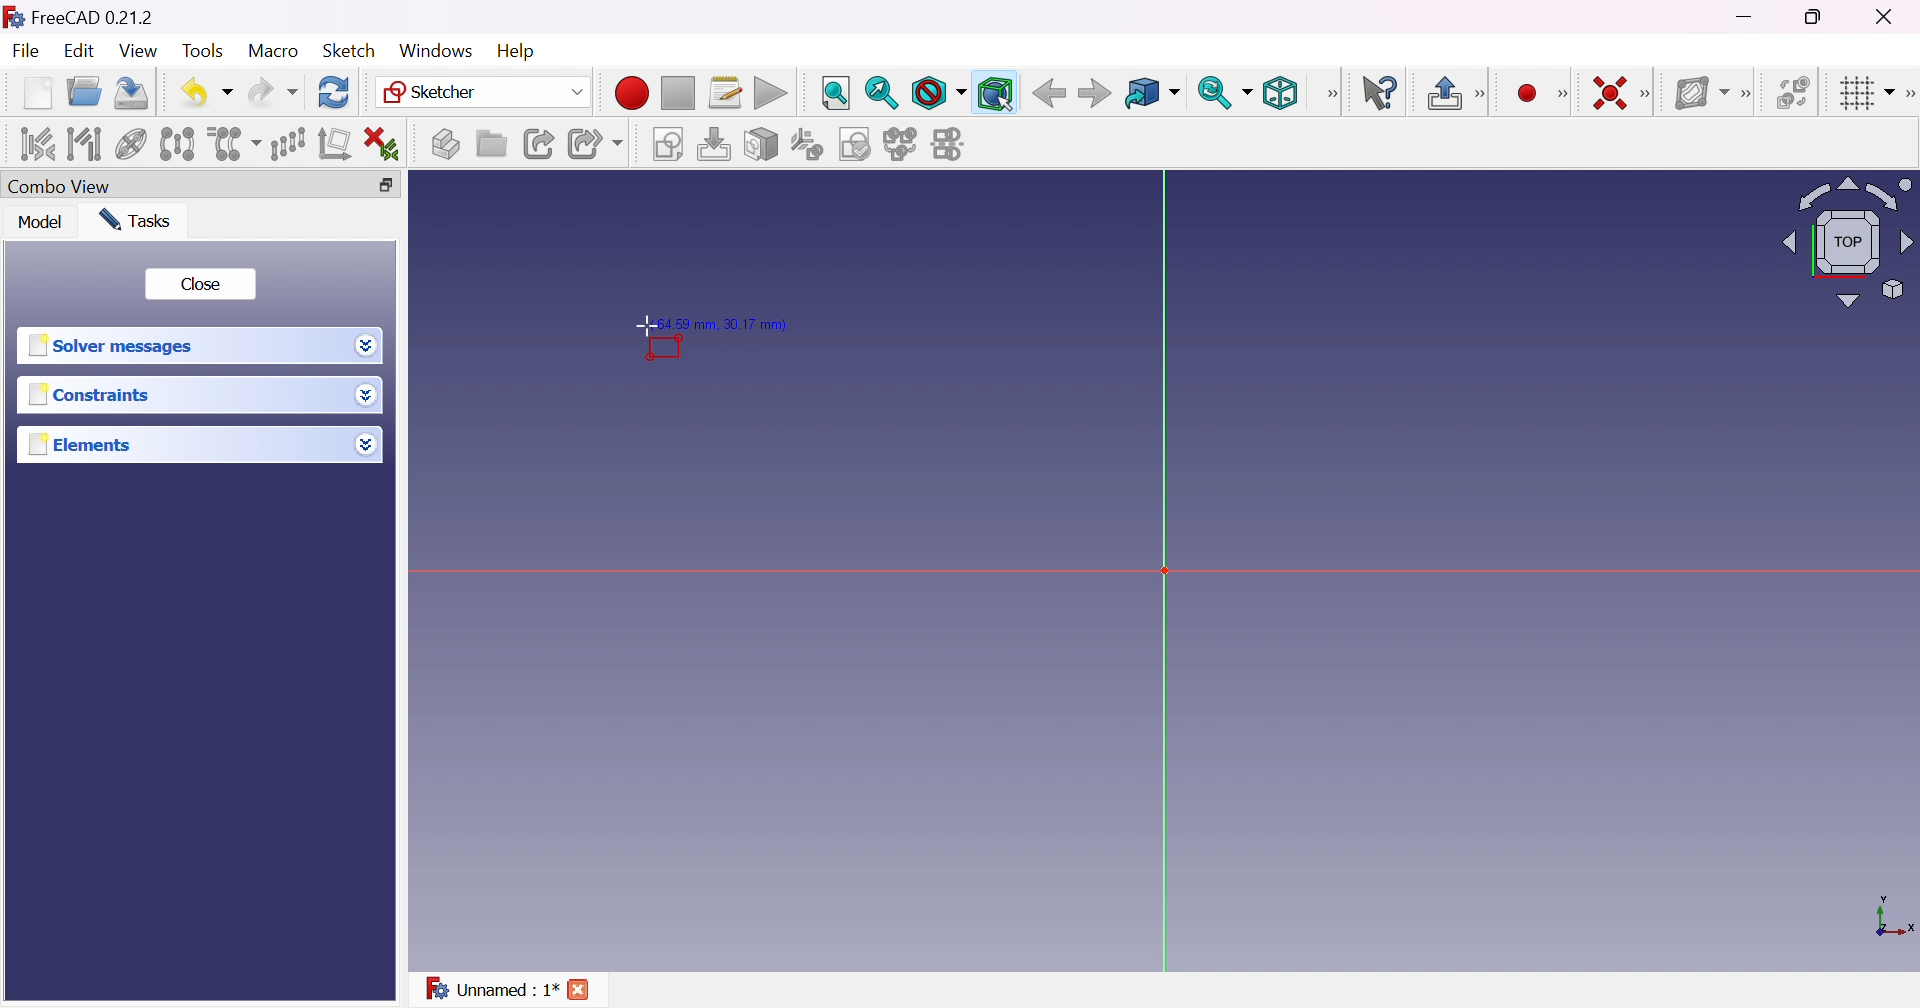  I want to click on Merge sketches, so click(900, 145).